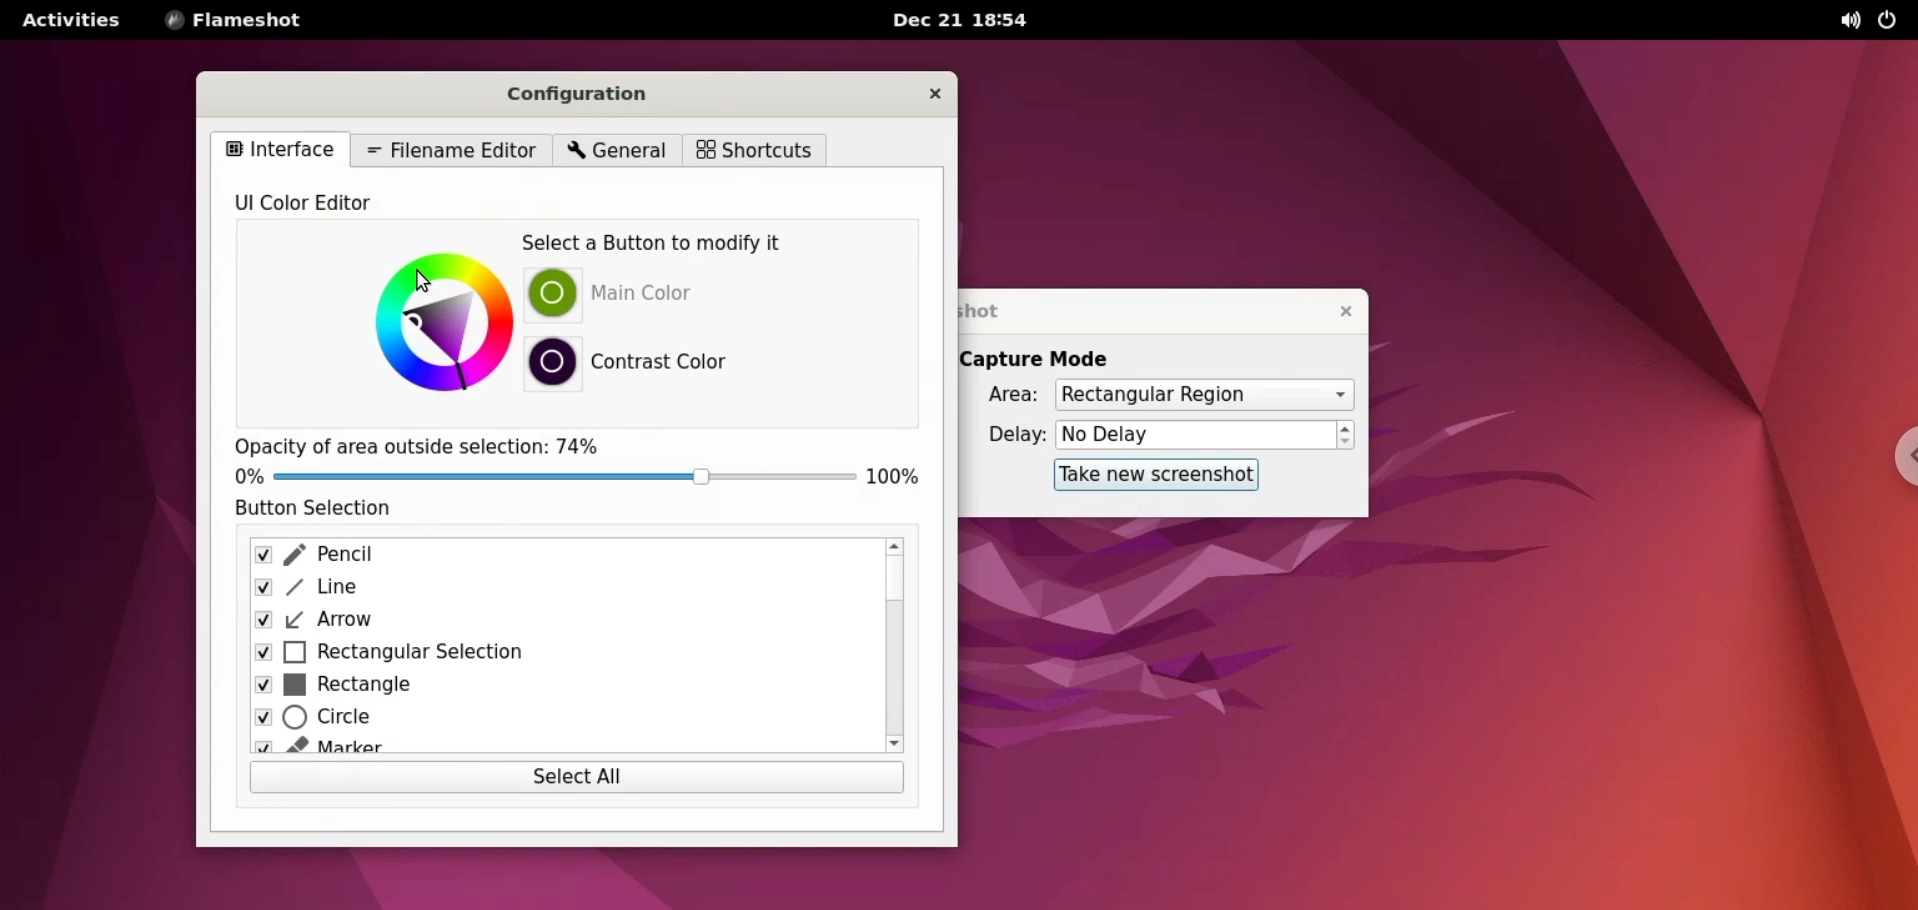 The image size is (1918, 910). What do you see at coordinates (447, 443) in the screenshot?
I see `opacity of area outside selection:74%` at bounding box center [447, 443].